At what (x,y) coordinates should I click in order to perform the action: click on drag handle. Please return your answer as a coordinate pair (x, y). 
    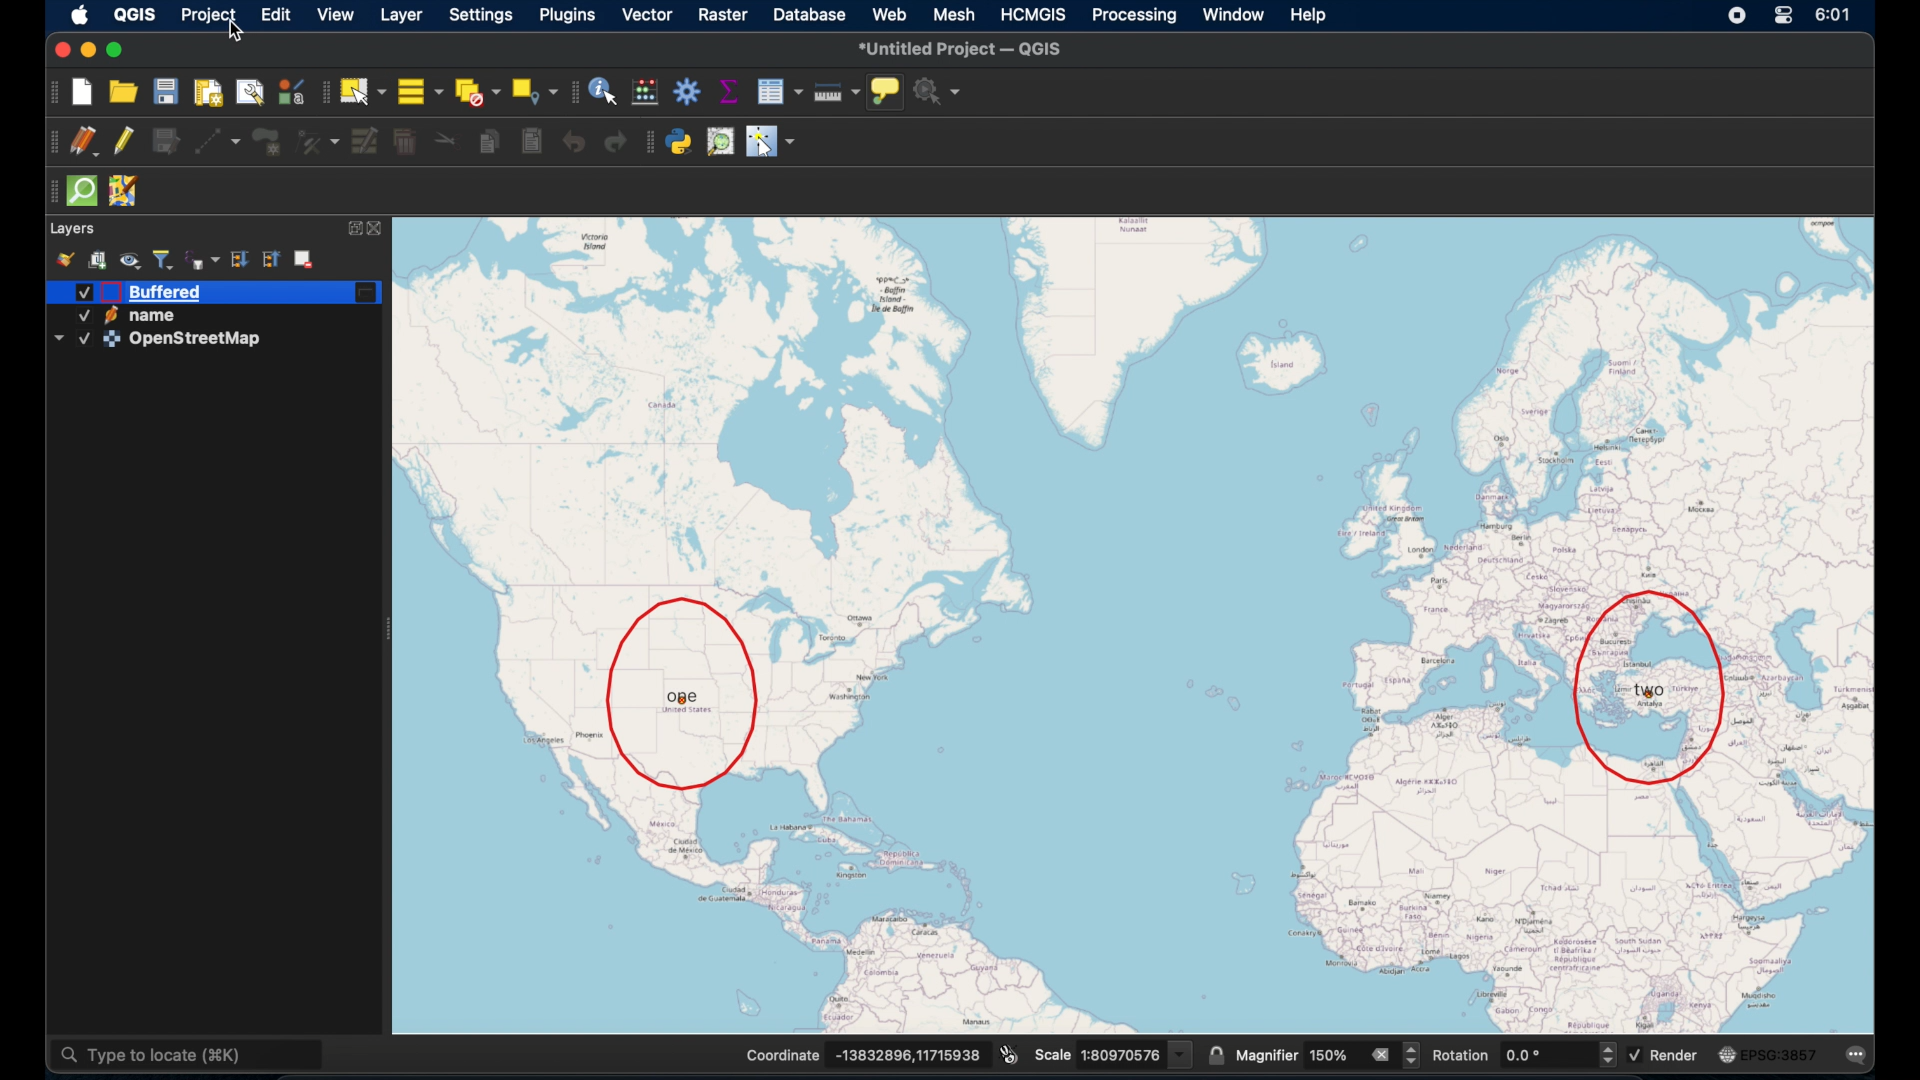
    Looking at the image, I should click on (49, 191).